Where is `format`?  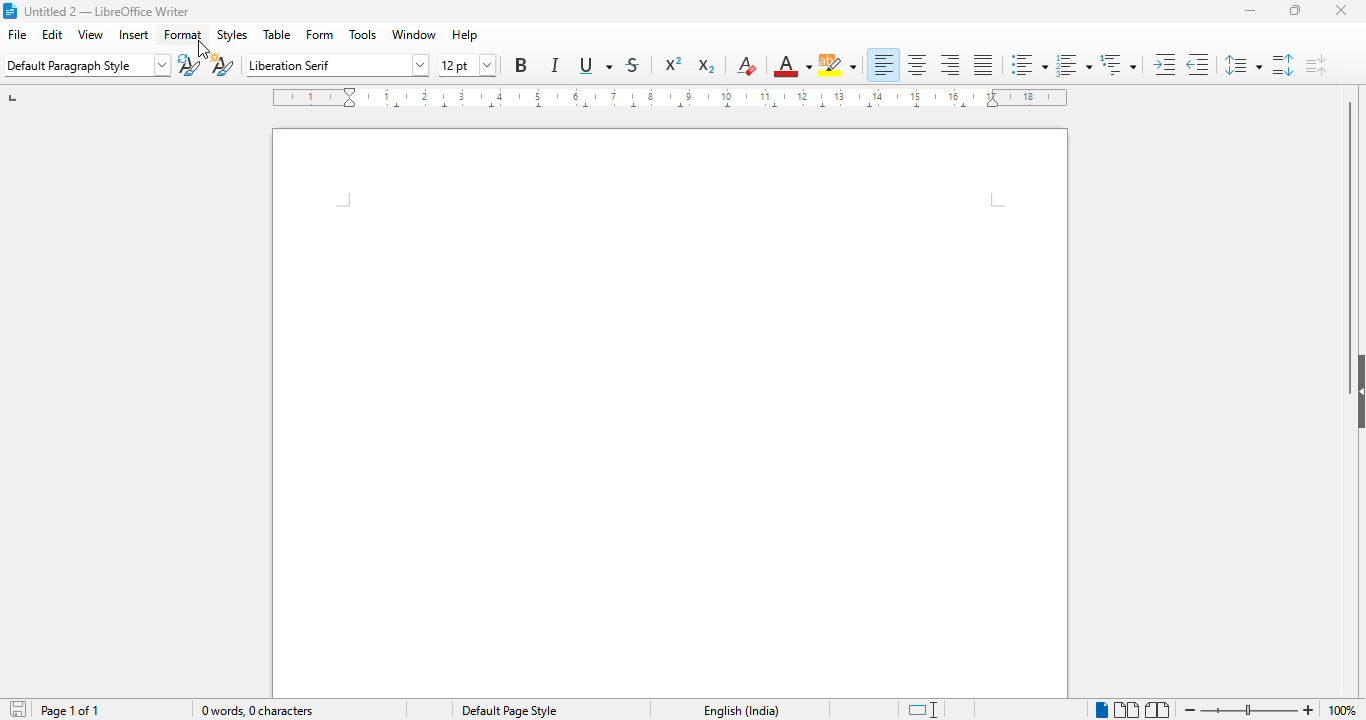
format is located at coordinates (184, 34).